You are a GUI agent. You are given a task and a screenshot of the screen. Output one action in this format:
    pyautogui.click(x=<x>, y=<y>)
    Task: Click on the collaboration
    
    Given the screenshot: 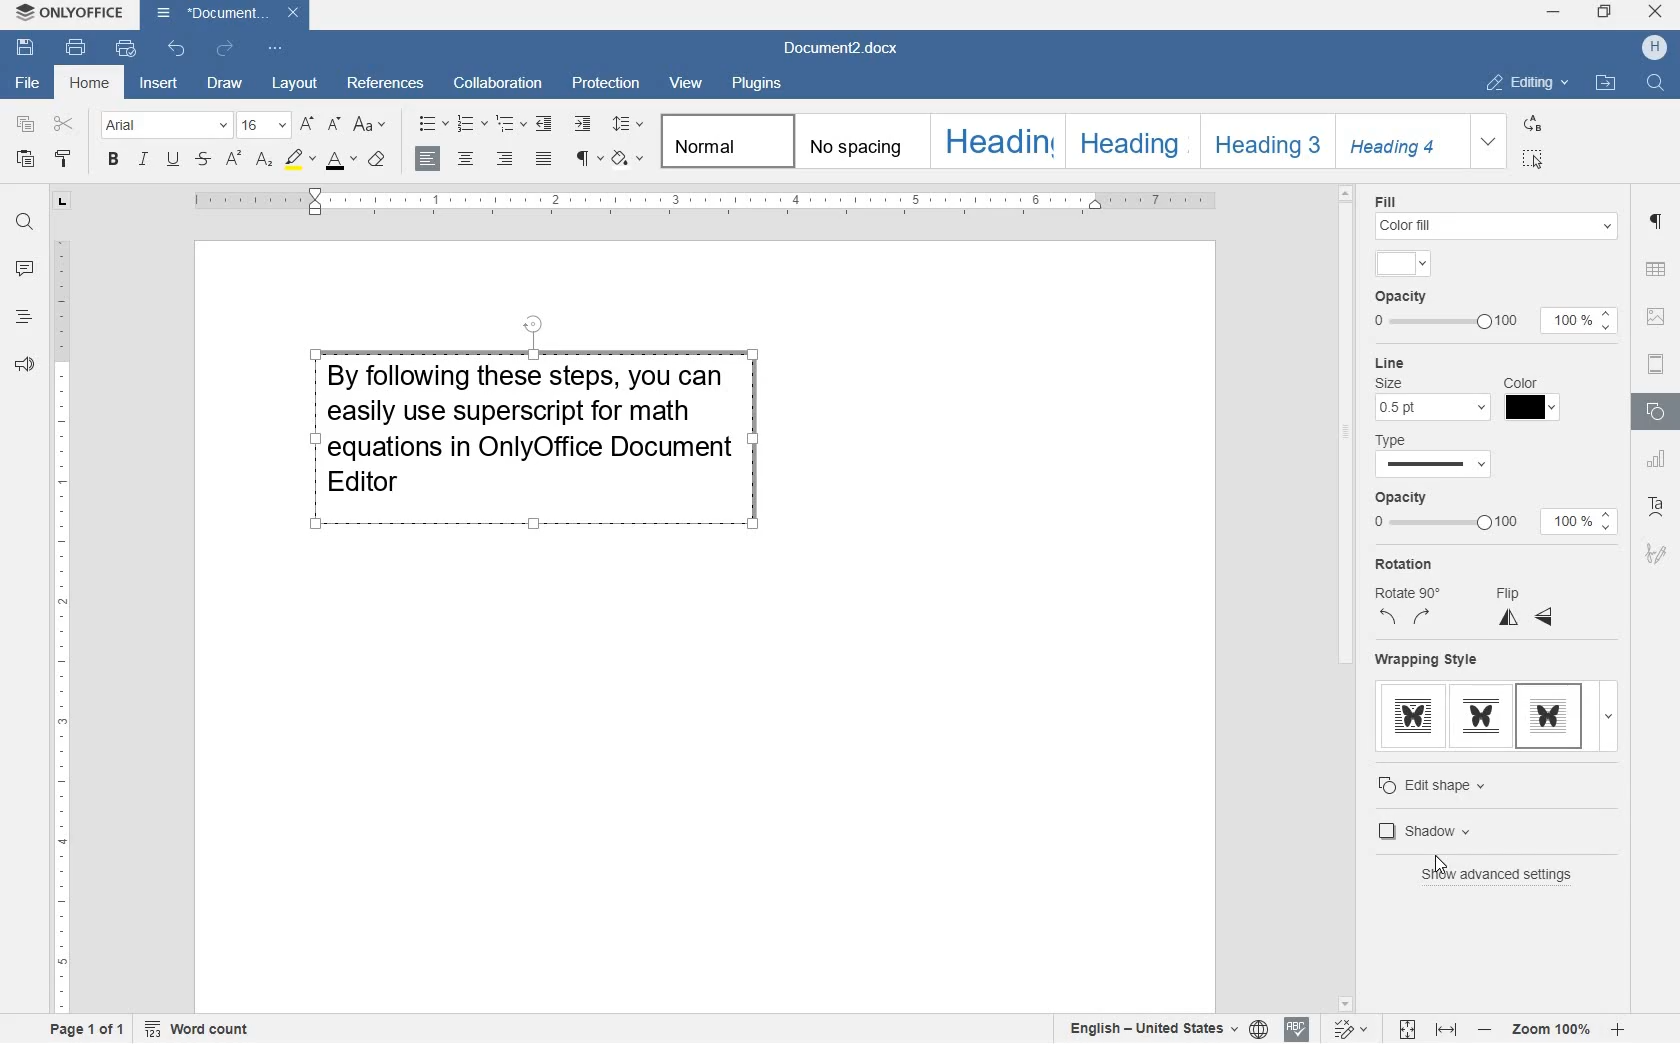 What is the action you would take?
    pyautogui.click(x=501, y=82)
    